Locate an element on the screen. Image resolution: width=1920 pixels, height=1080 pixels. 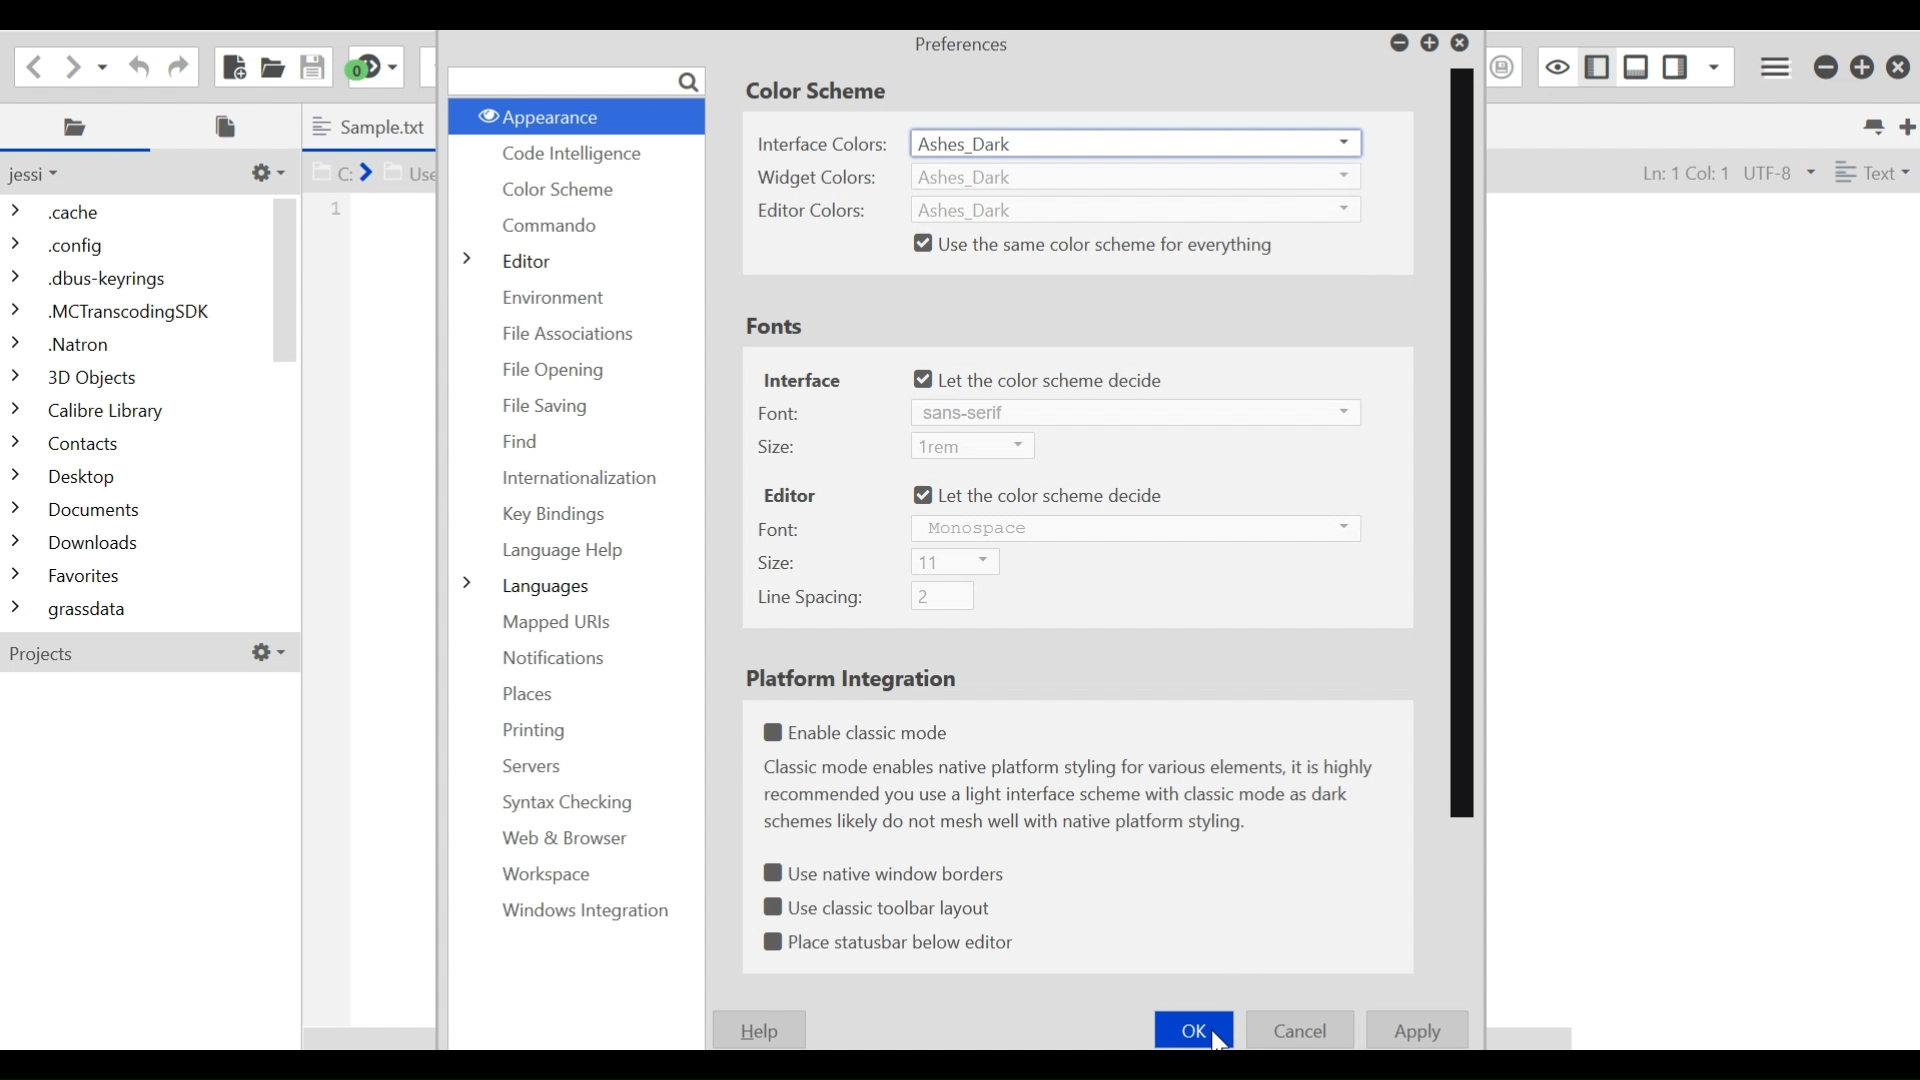
Languages is located at coordinates (526, 586).